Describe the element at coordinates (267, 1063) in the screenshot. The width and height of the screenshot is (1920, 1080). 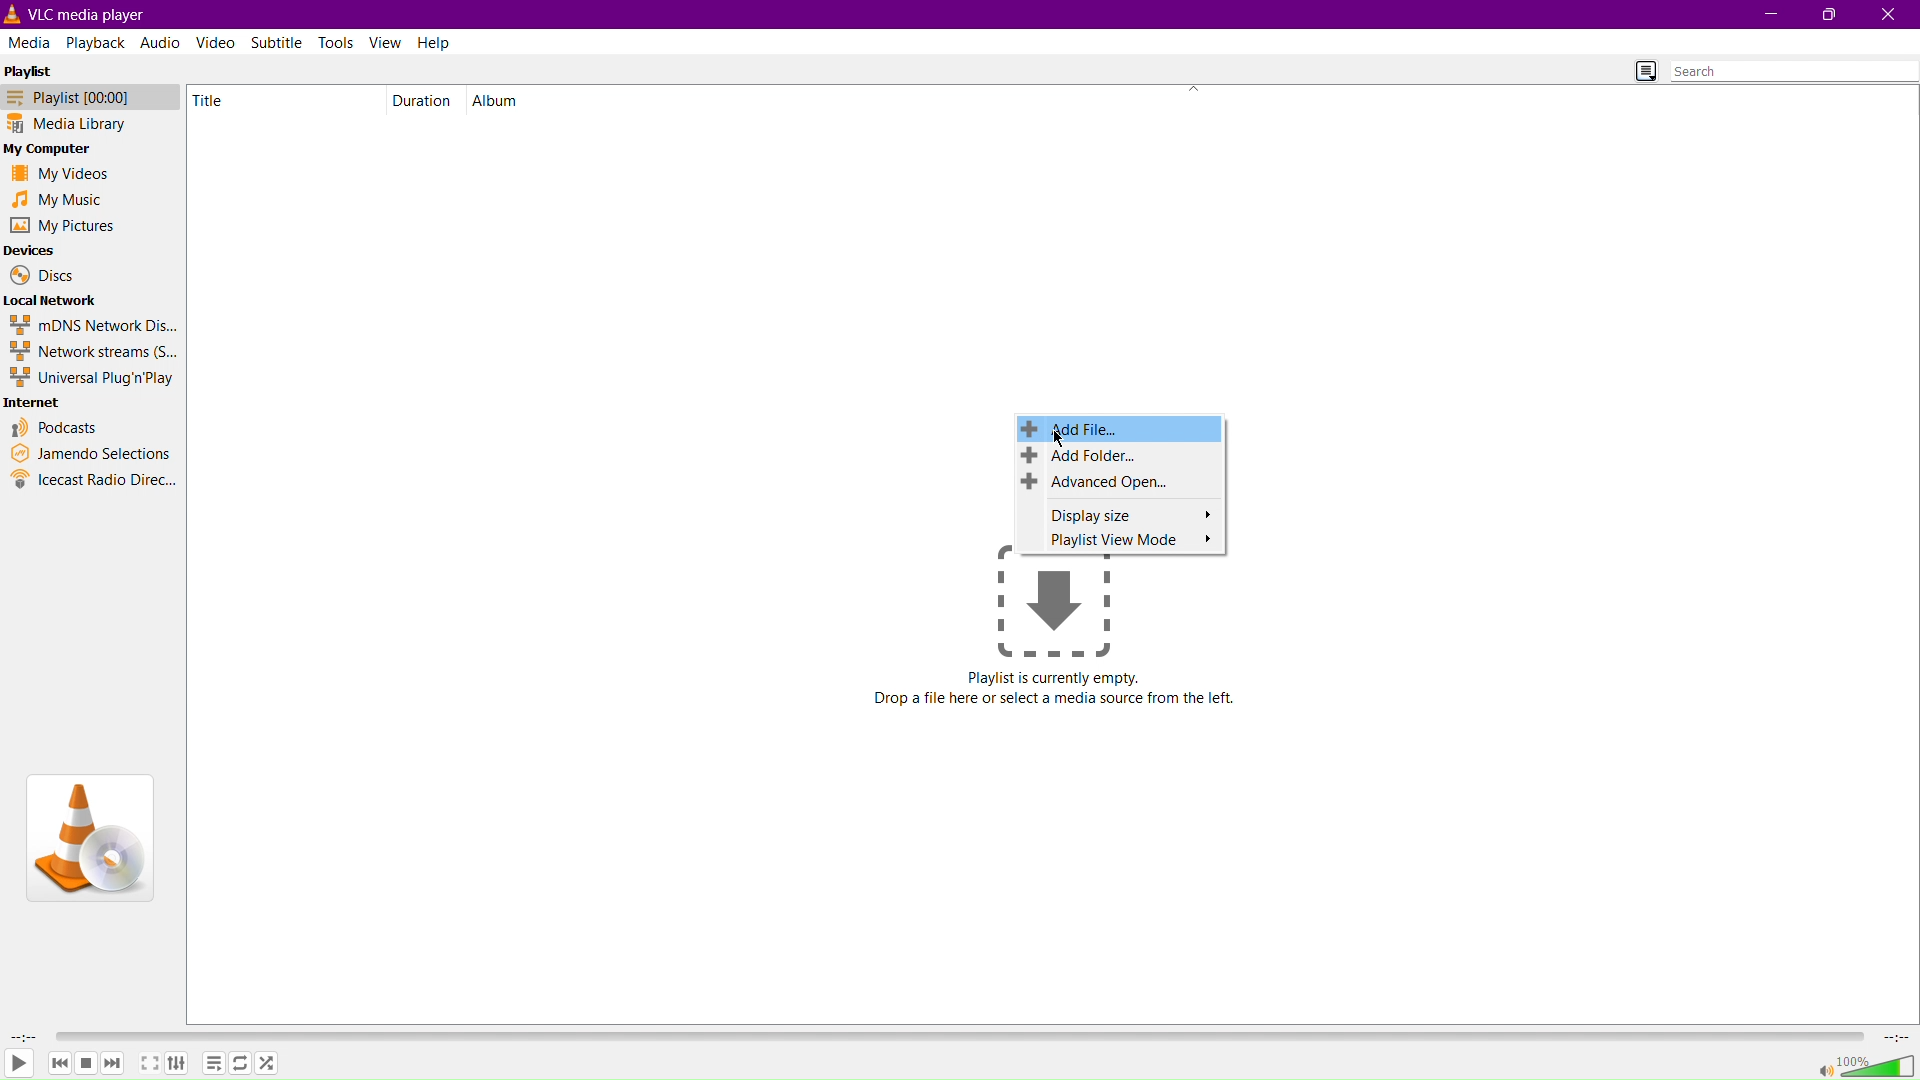
I see `Random` at that location.